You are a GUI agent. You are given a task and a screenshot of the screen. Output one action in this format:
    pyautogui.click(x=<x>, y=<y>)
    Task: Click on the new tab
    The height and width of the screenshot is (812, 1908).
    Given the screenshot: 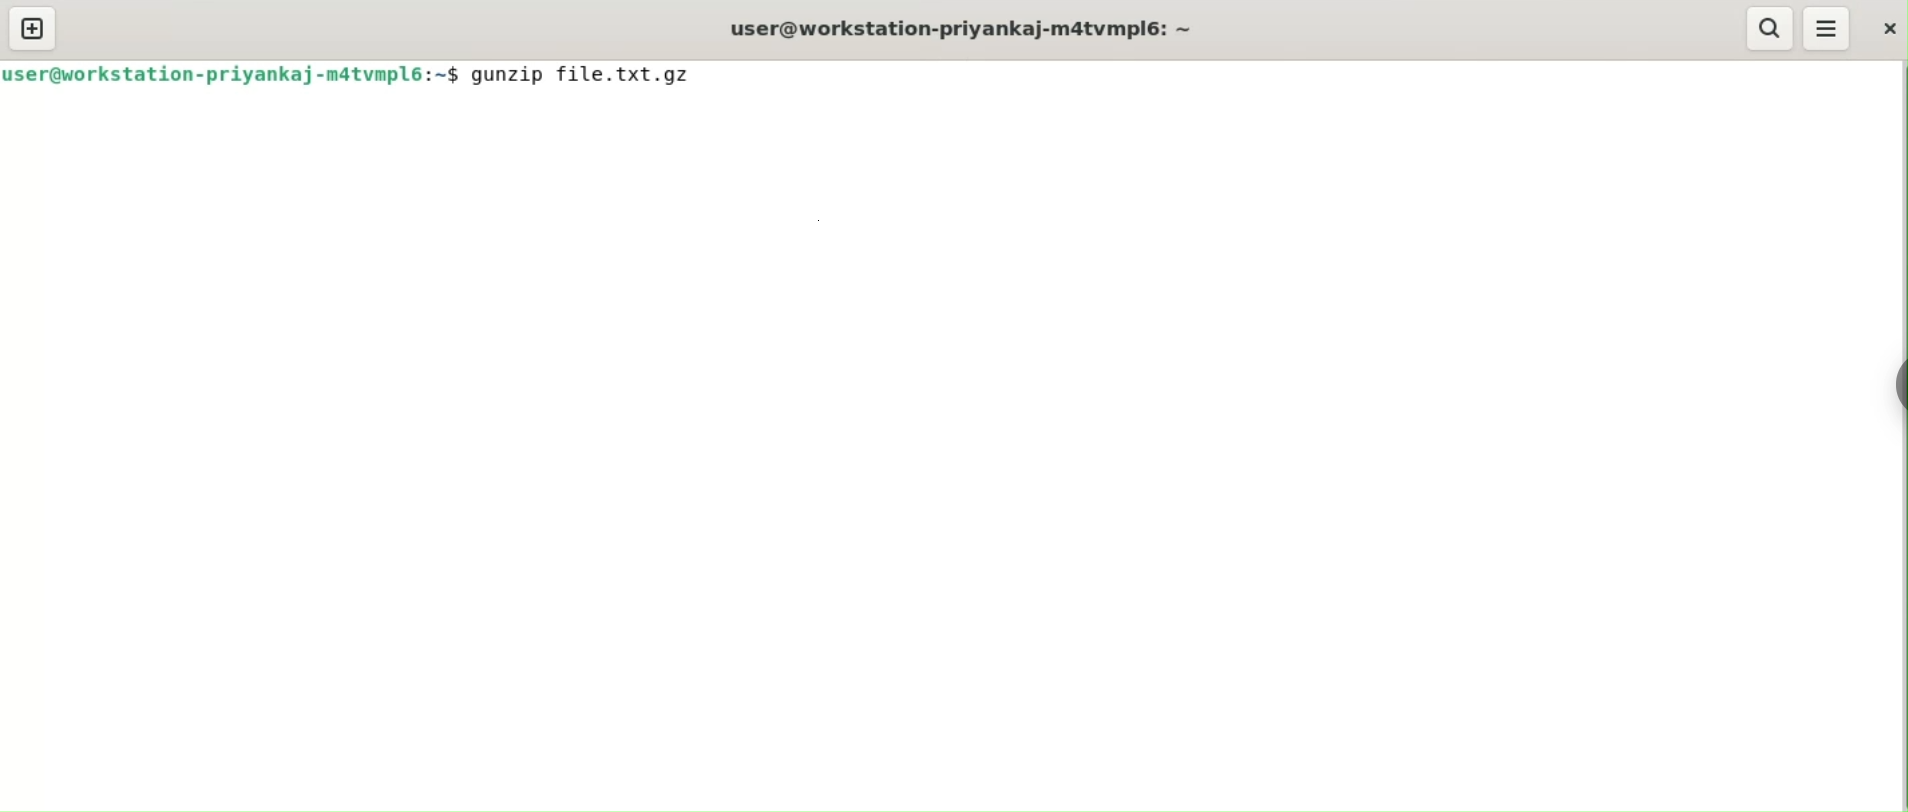 What is the action you would take?
    pyautogui.click(x=32, y=30)
    